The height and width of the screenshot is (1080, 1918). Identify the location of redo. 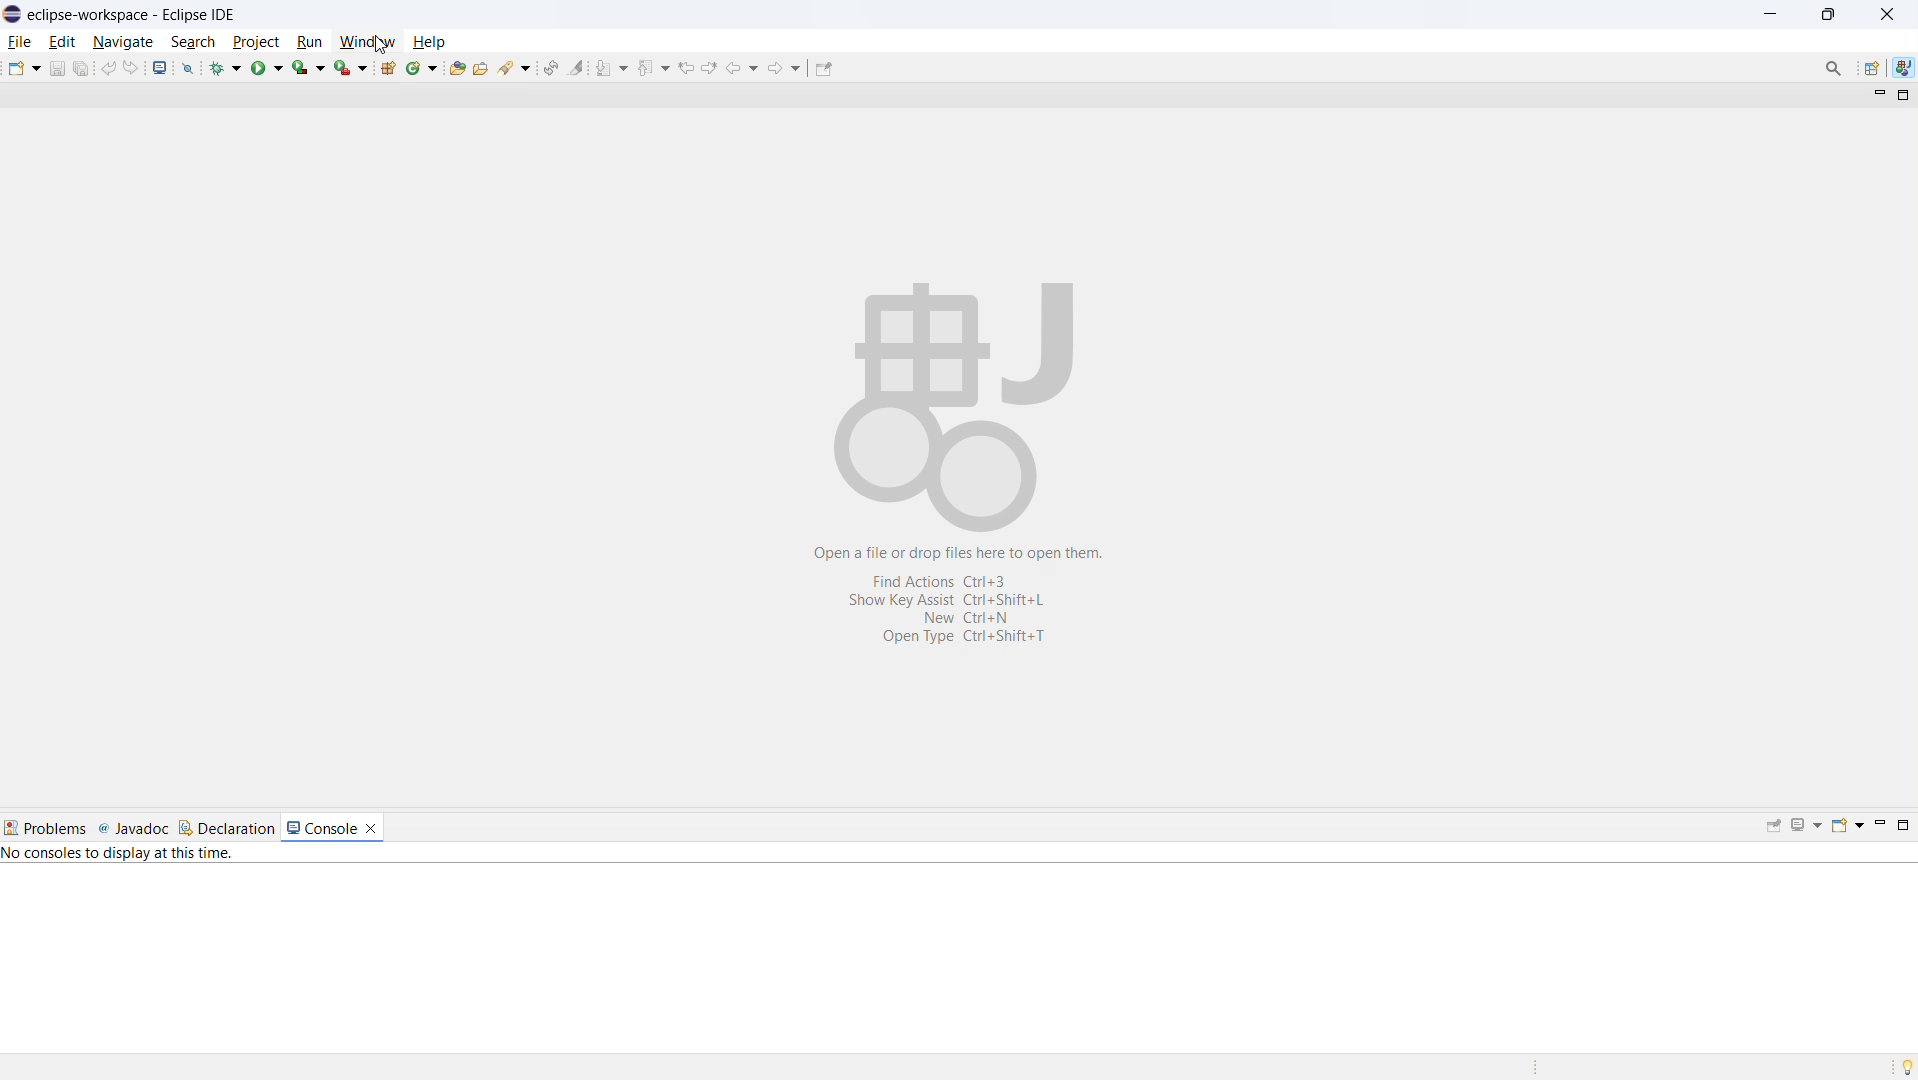
(130, 67).